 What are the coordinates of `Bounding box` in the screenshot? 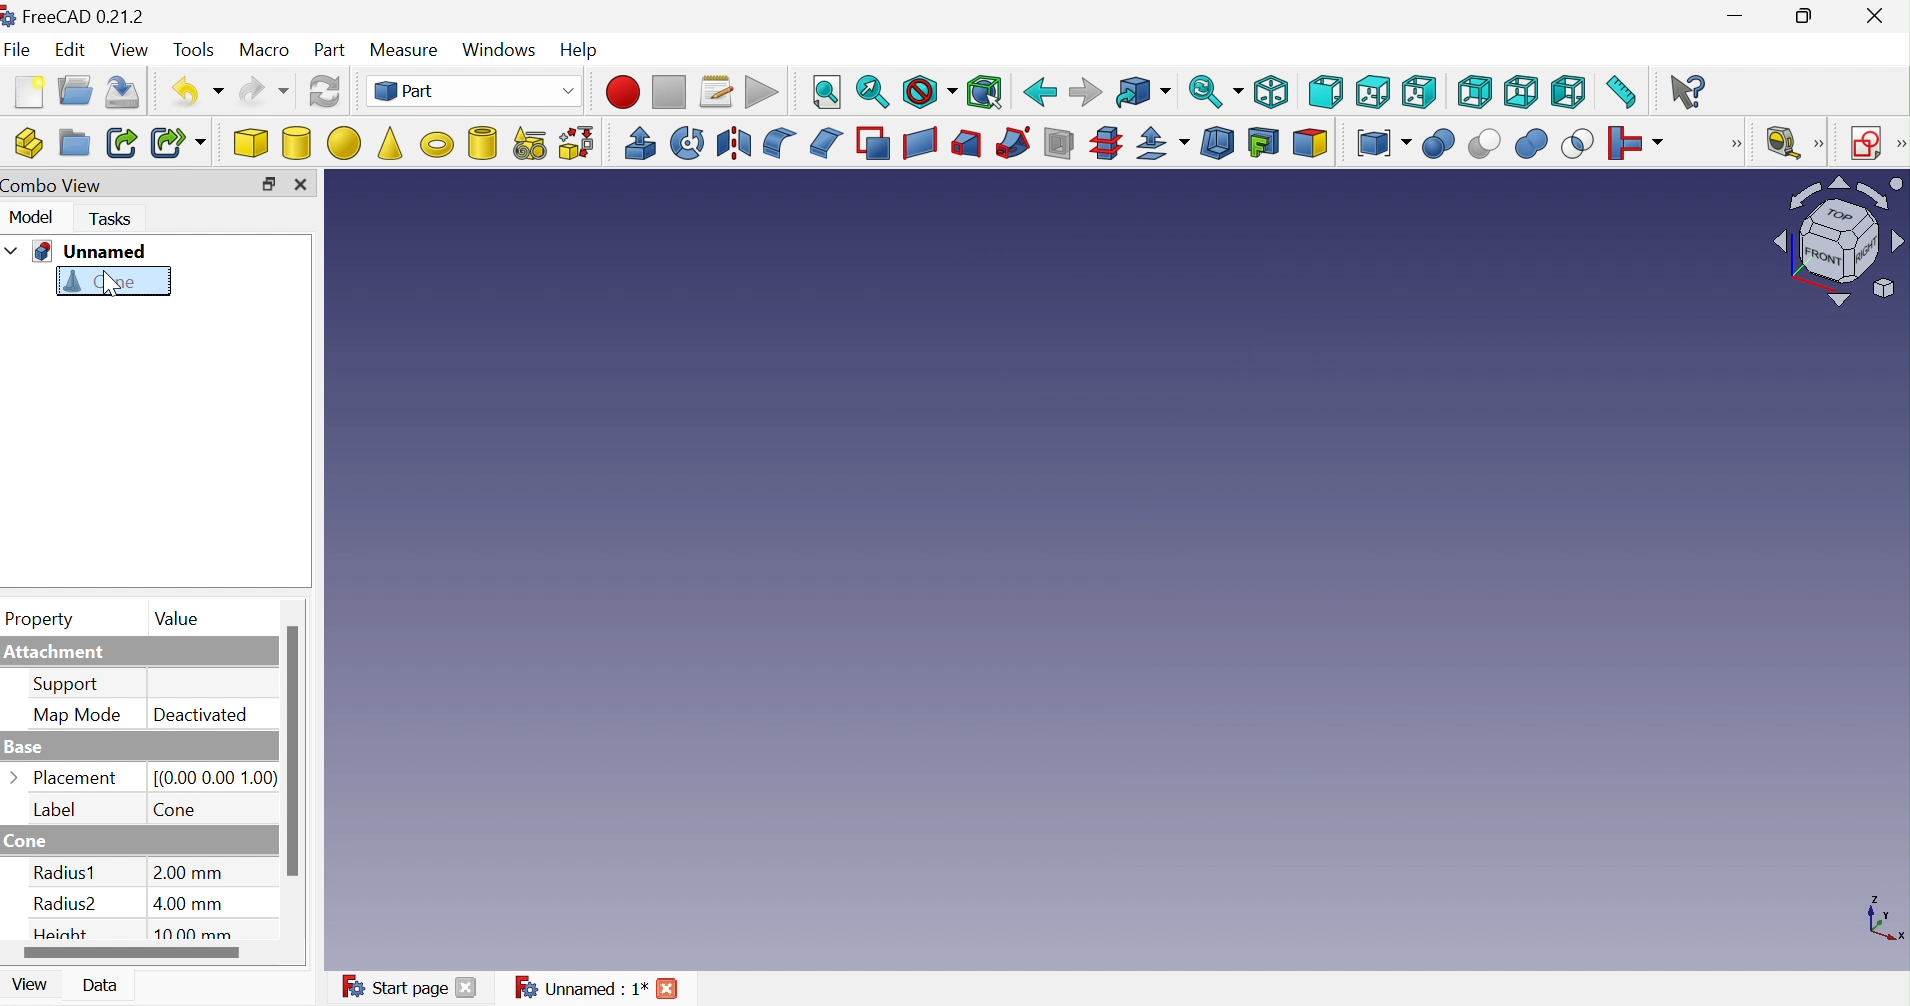 It's located at (984, 94).